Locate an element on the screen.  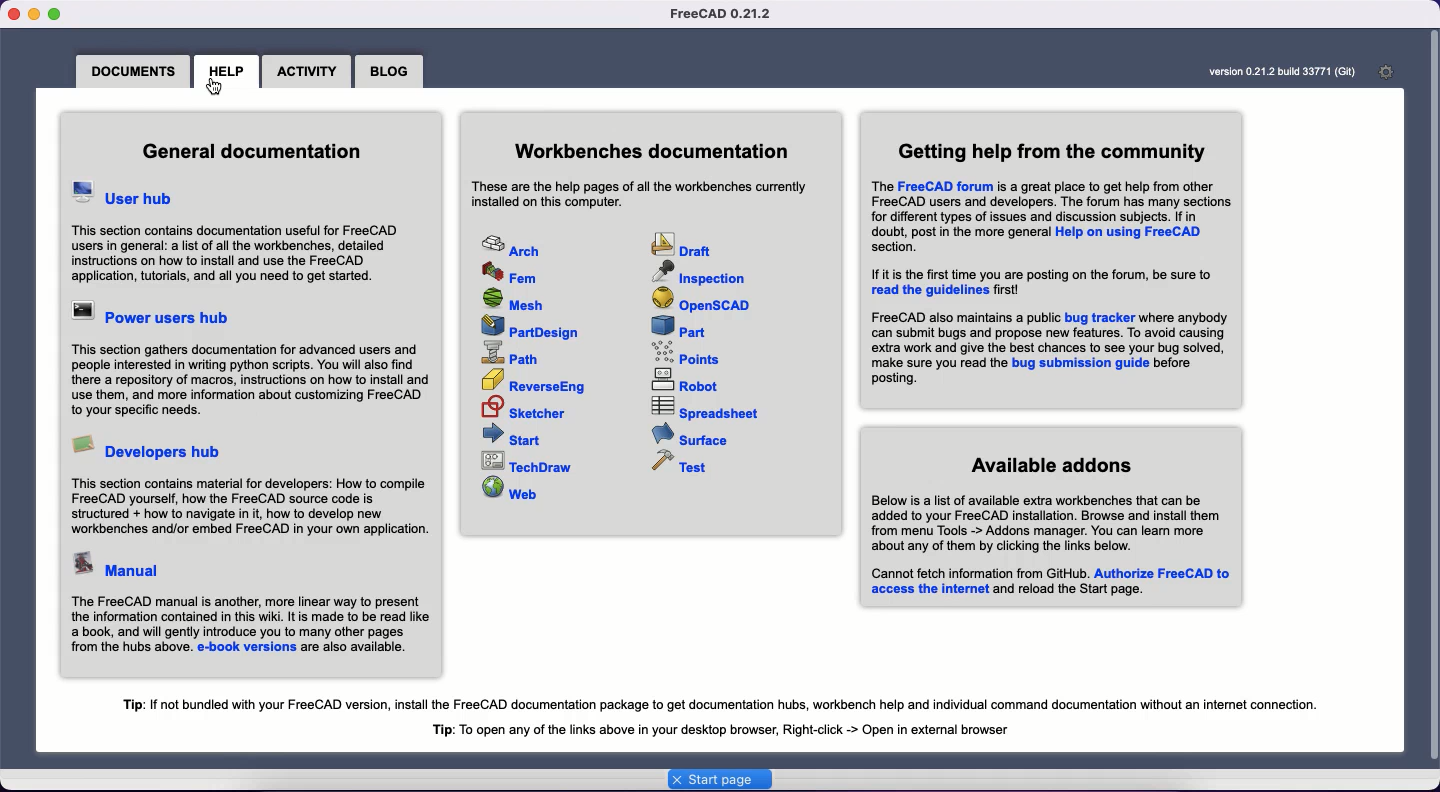
Web is located at coordinates (512, 489).